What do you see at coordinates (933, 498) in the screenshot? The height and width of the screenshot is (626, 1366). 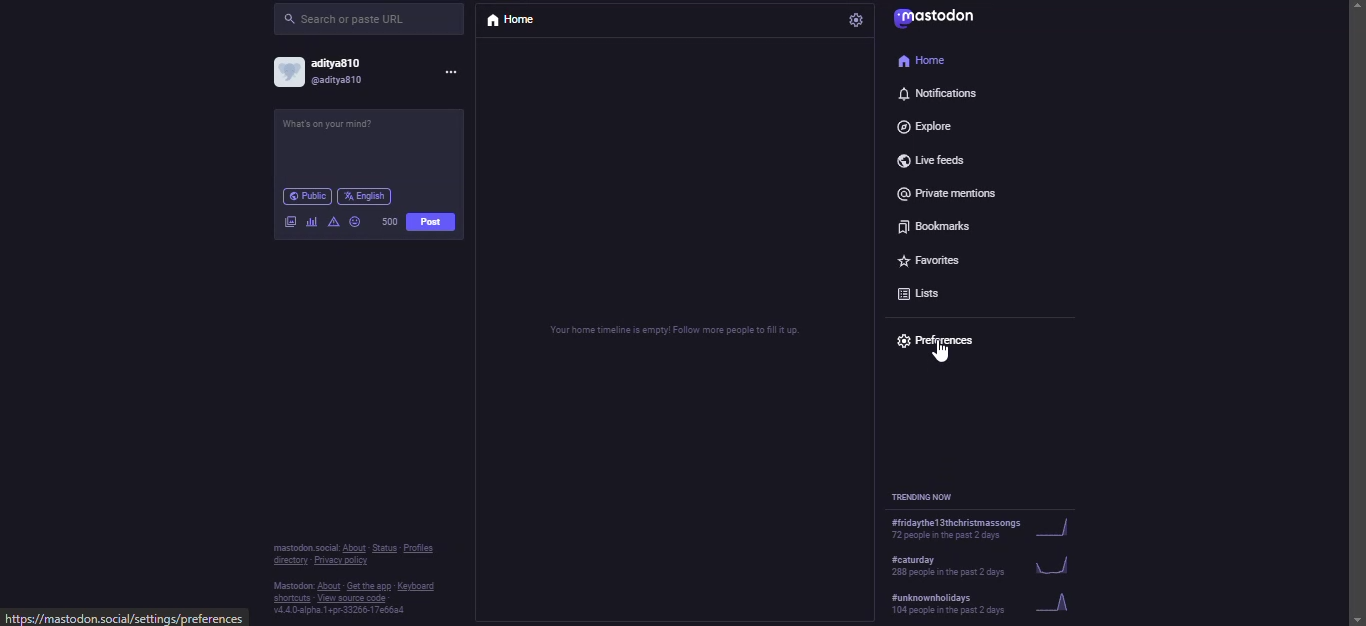 I see `trending` at bounding box center [933, 498].